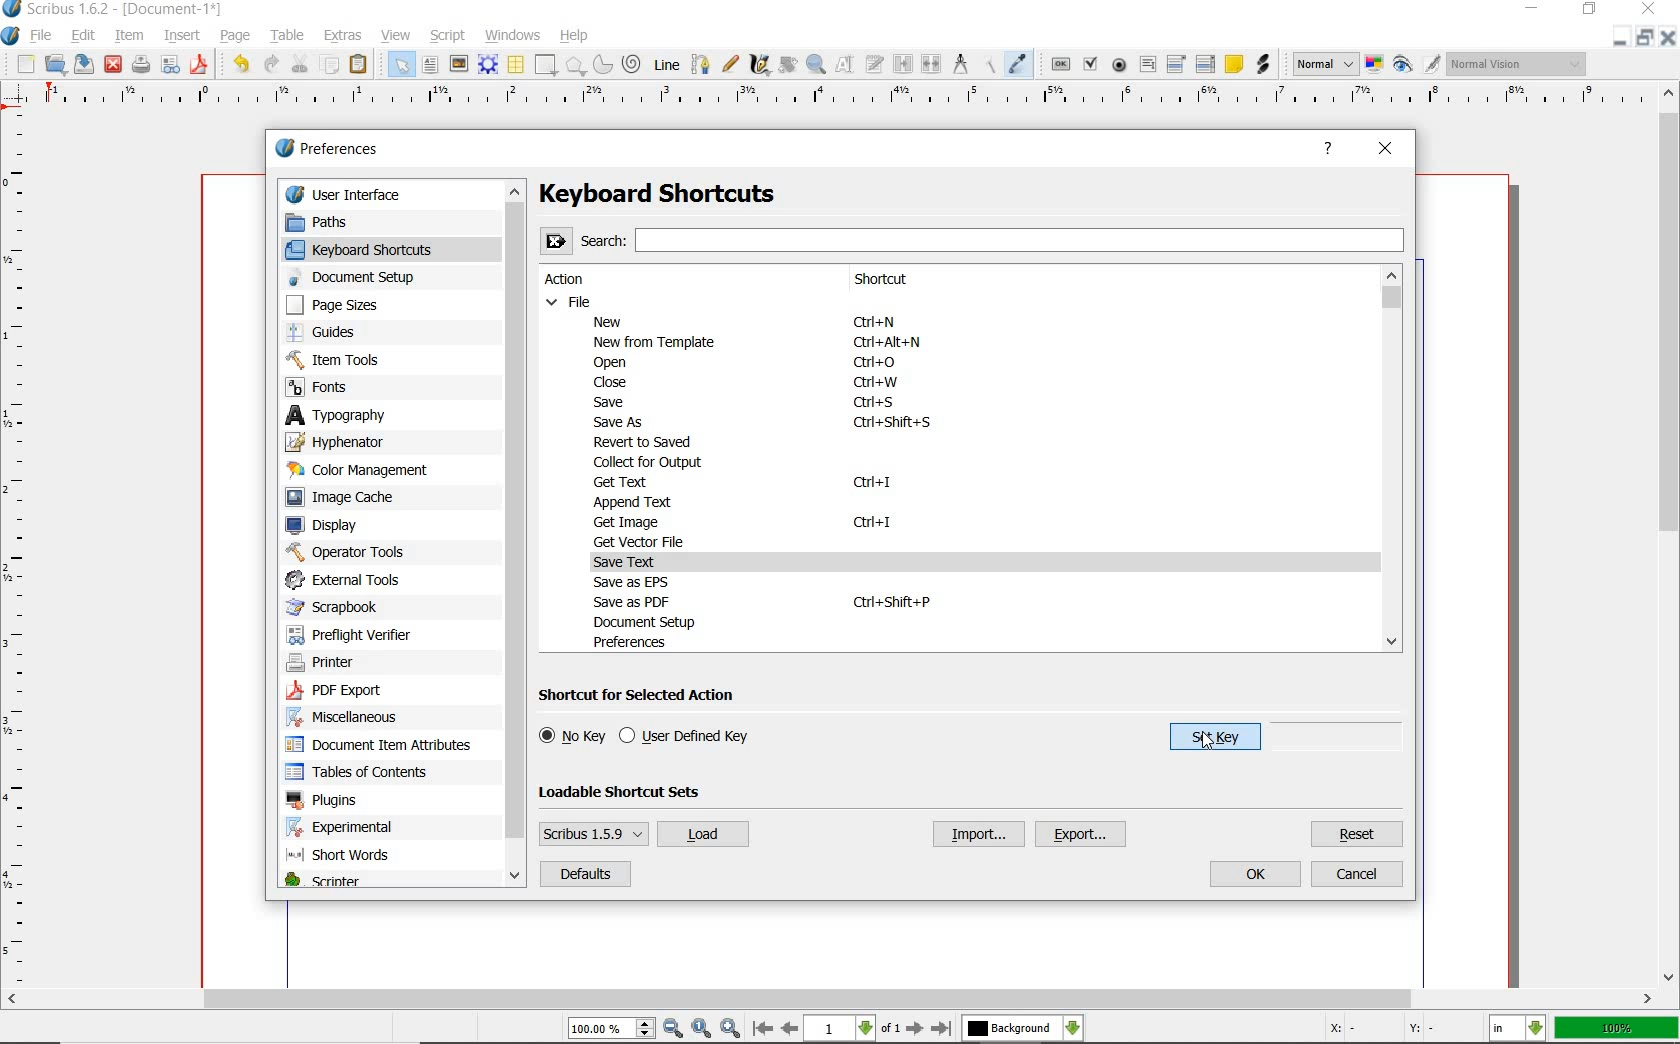 The image size is (1680, 1044). Describe the element at coordinates (1373, 66) in the screenshot. I see `toggle color management` at that location.